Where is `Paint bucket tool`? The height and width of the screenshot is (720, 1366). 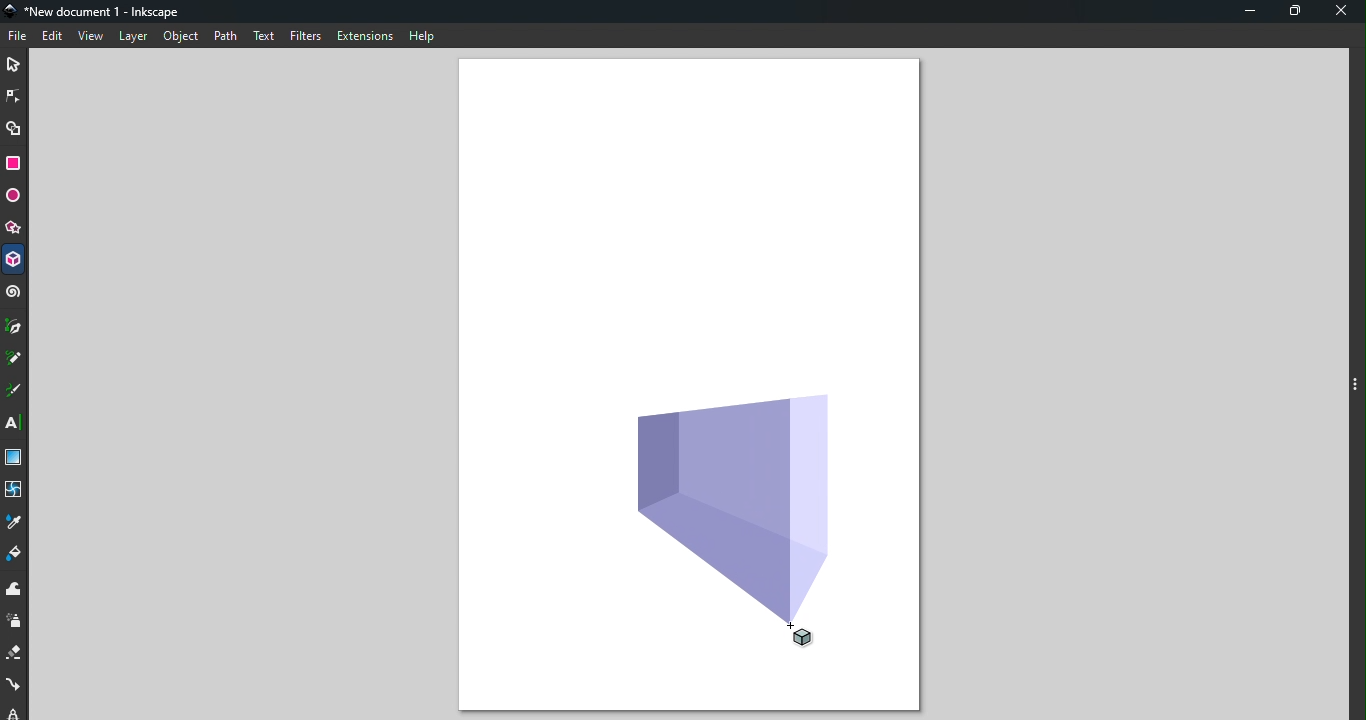 Paint bucket tool is located at coordinates (13, 555).